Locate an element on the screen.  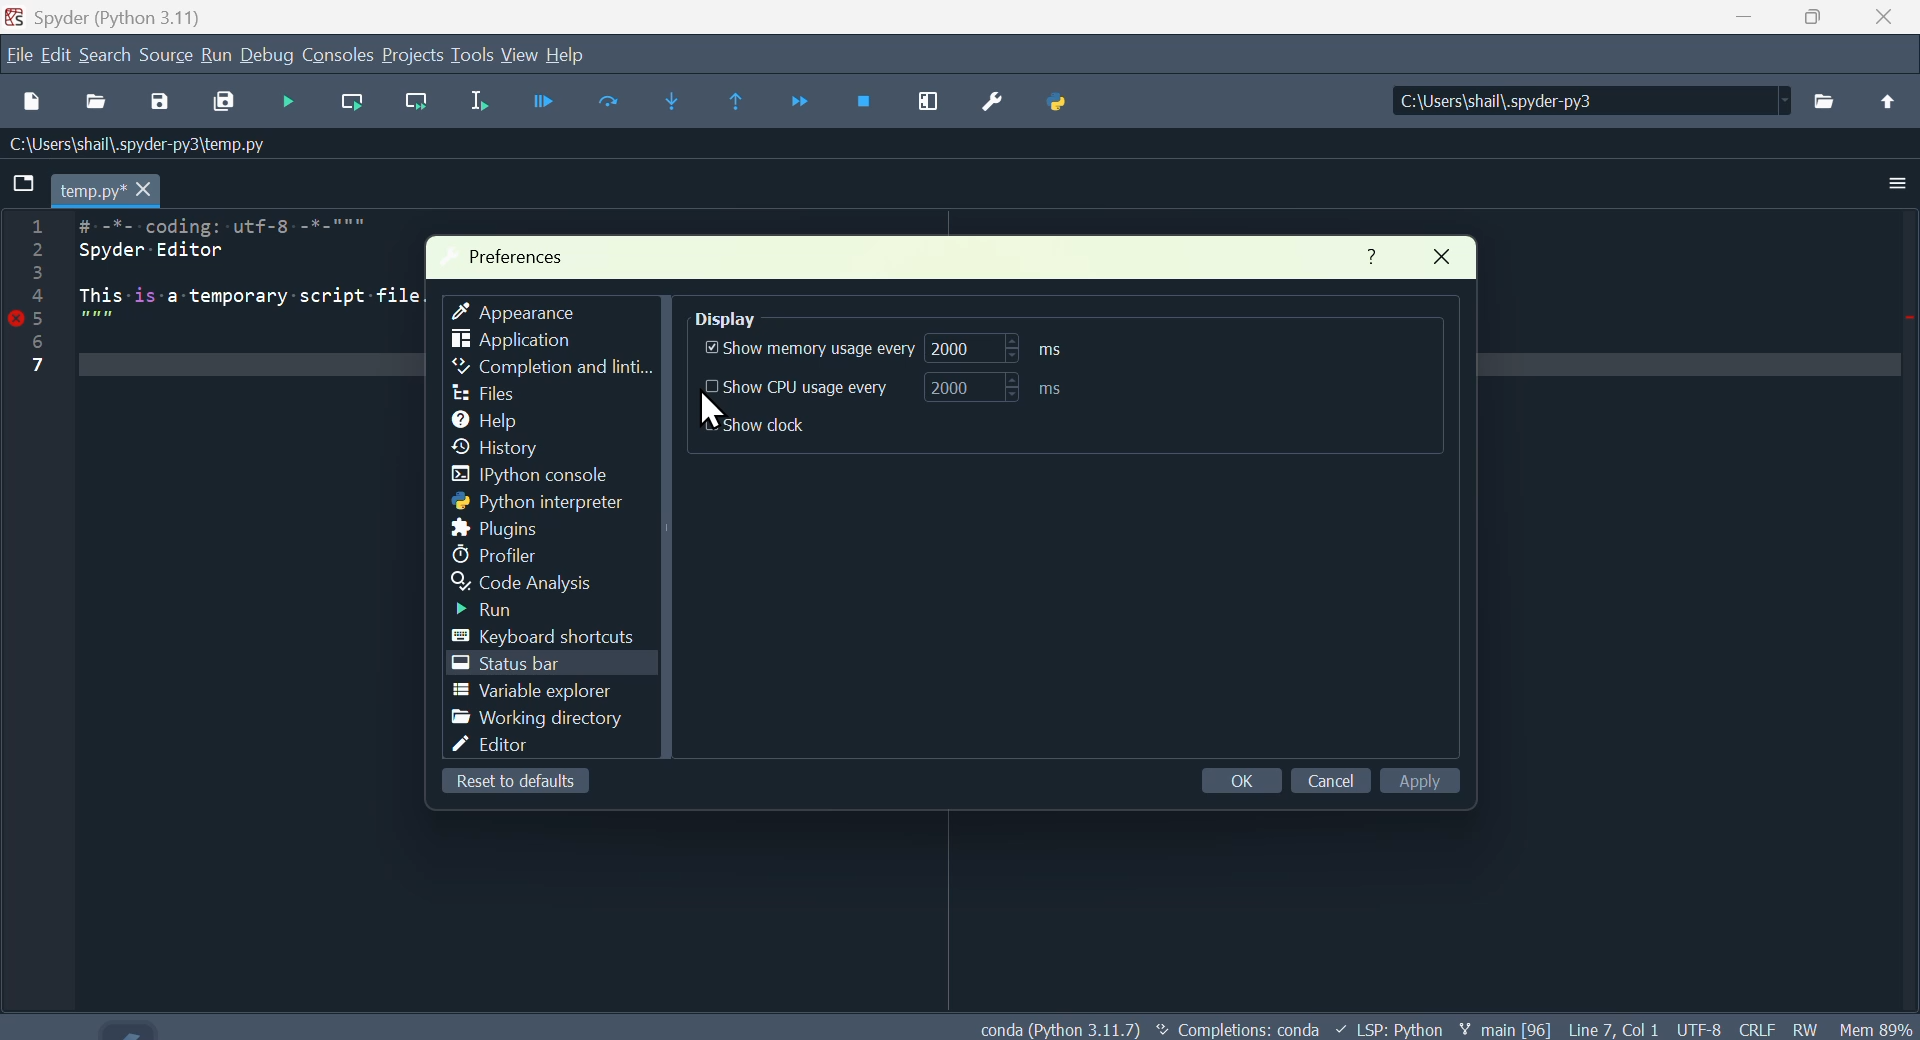
New file is located at coordinates (40, 101).